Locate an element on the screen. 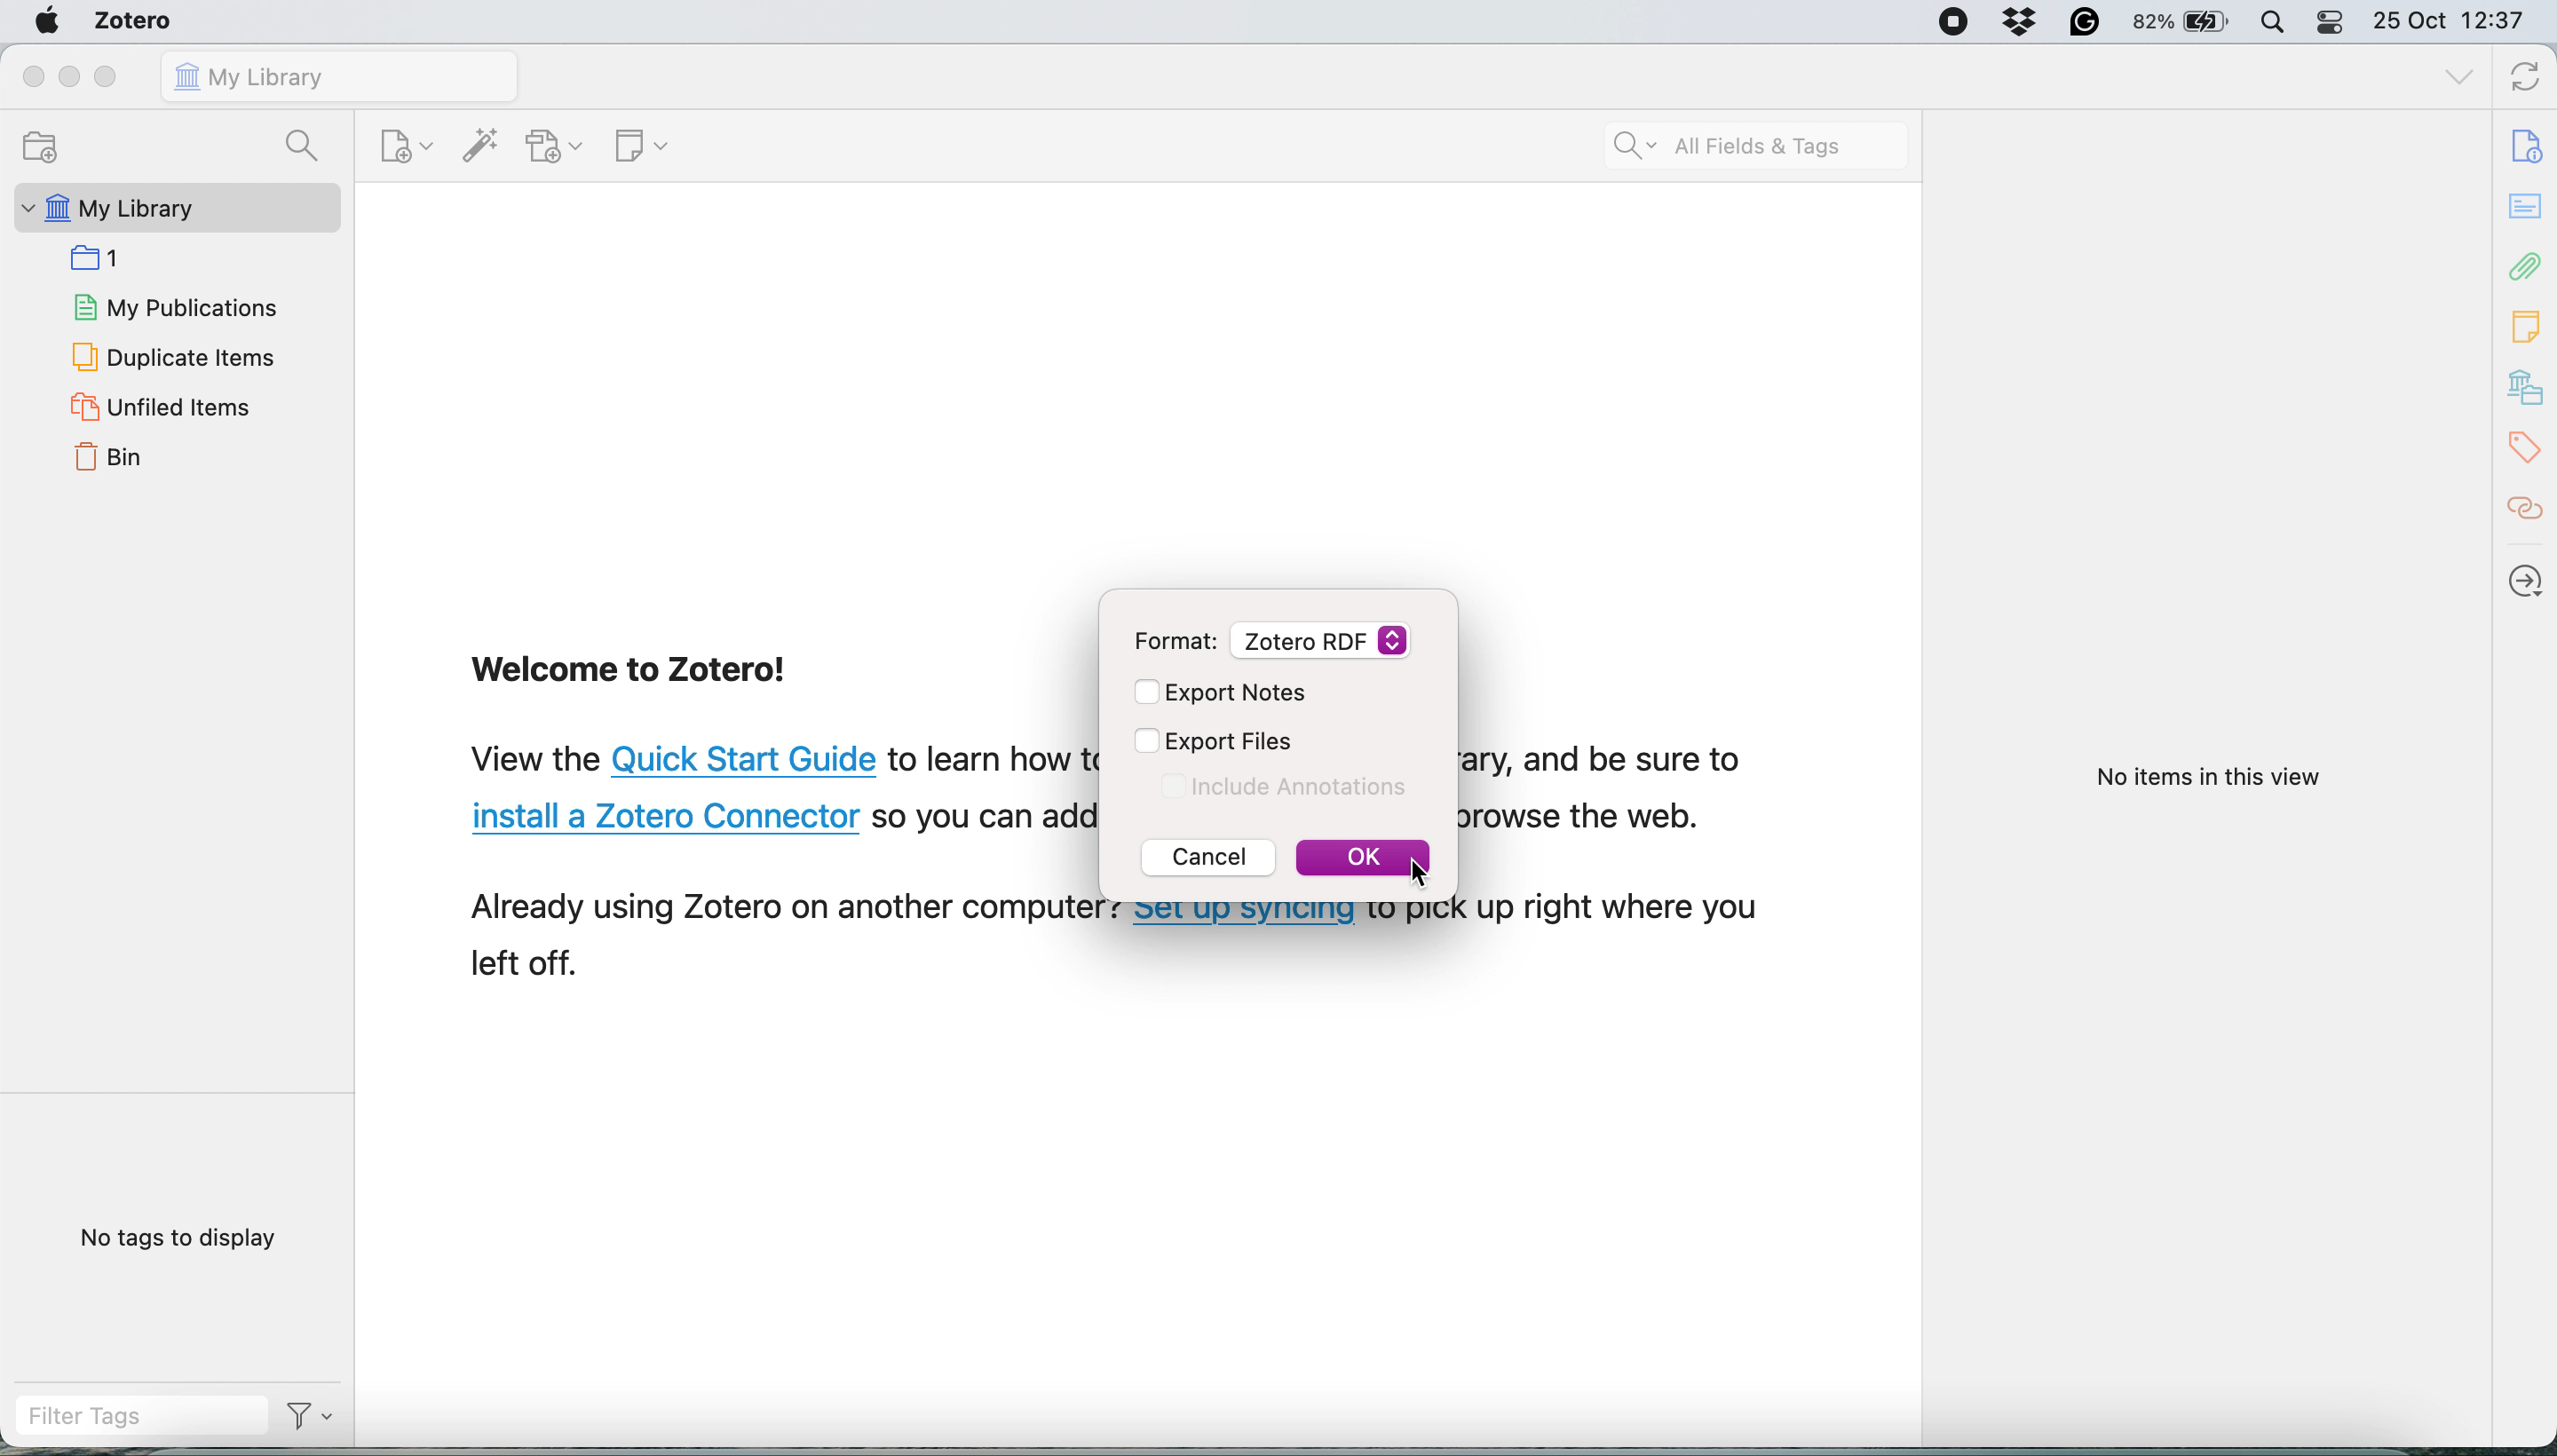  Cursor Position is located at coordinates (1422, 872).